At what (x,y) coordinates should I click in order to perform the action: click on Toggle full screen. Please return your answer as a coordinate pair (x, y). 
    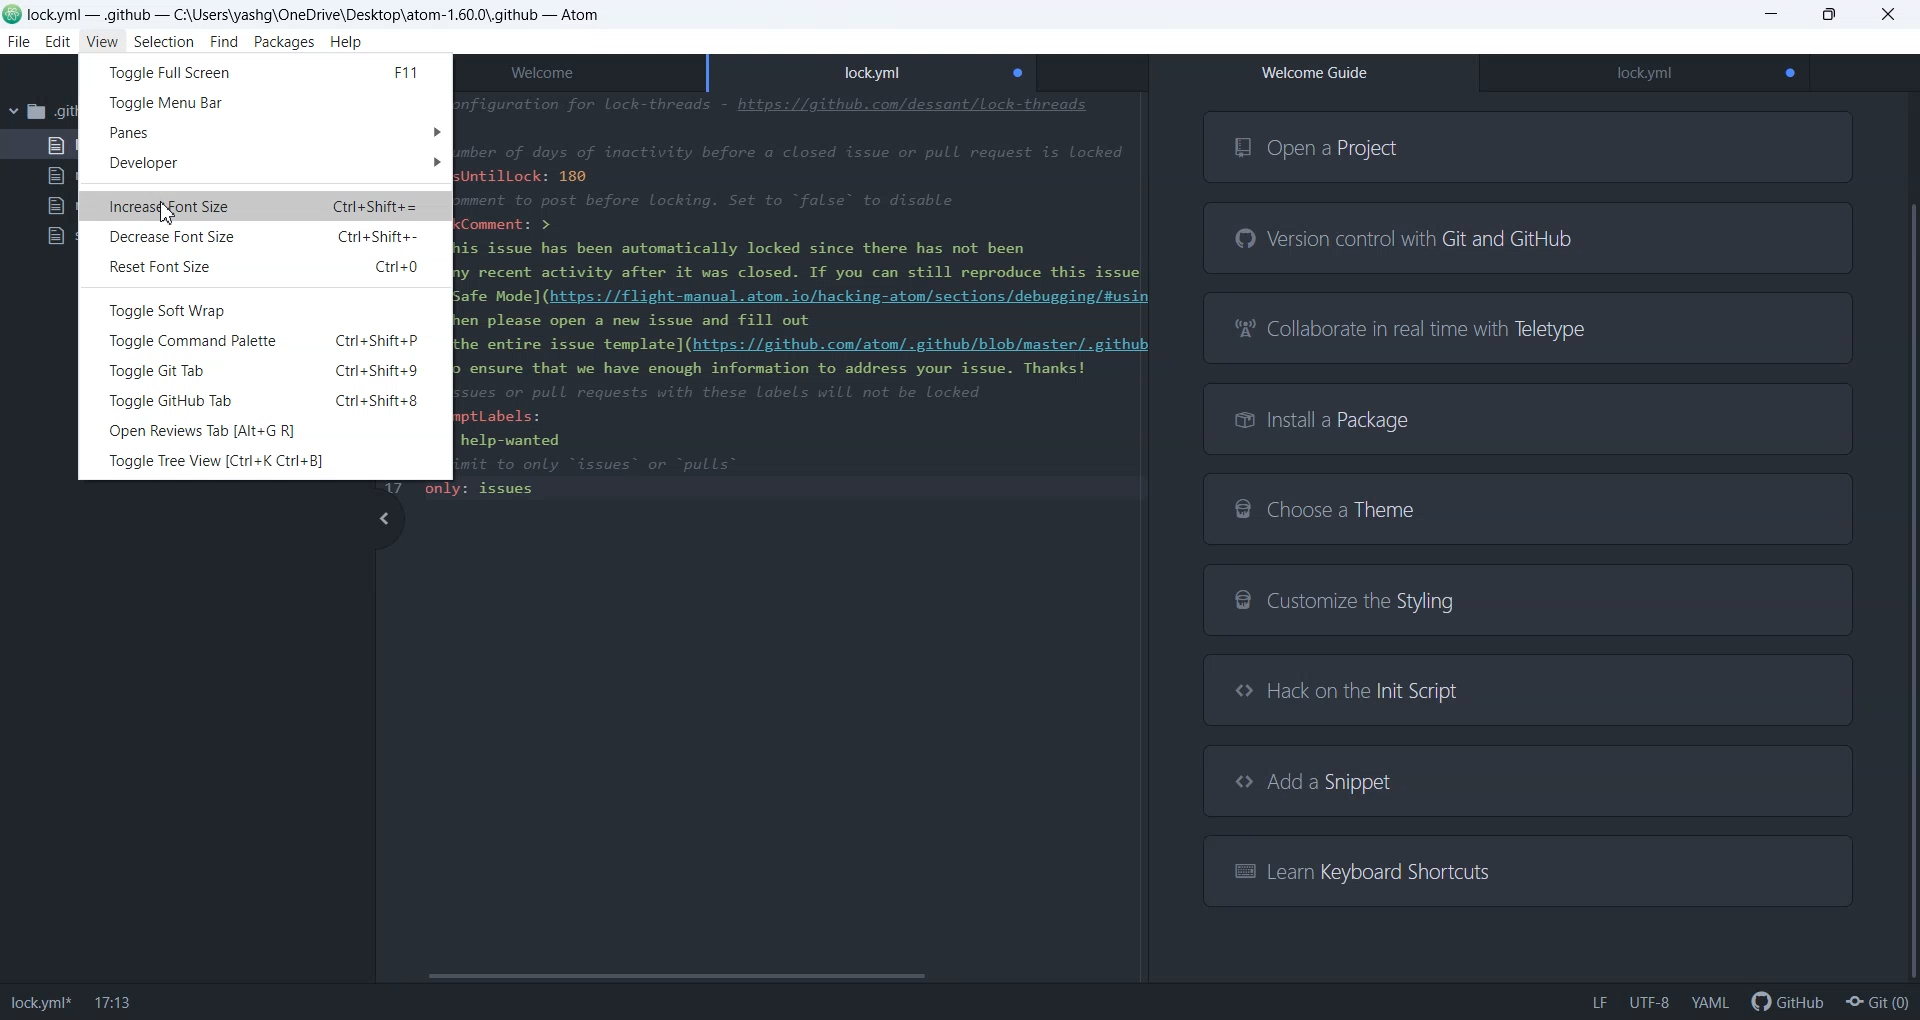
    Looking at the image, I should click on (265, 70).